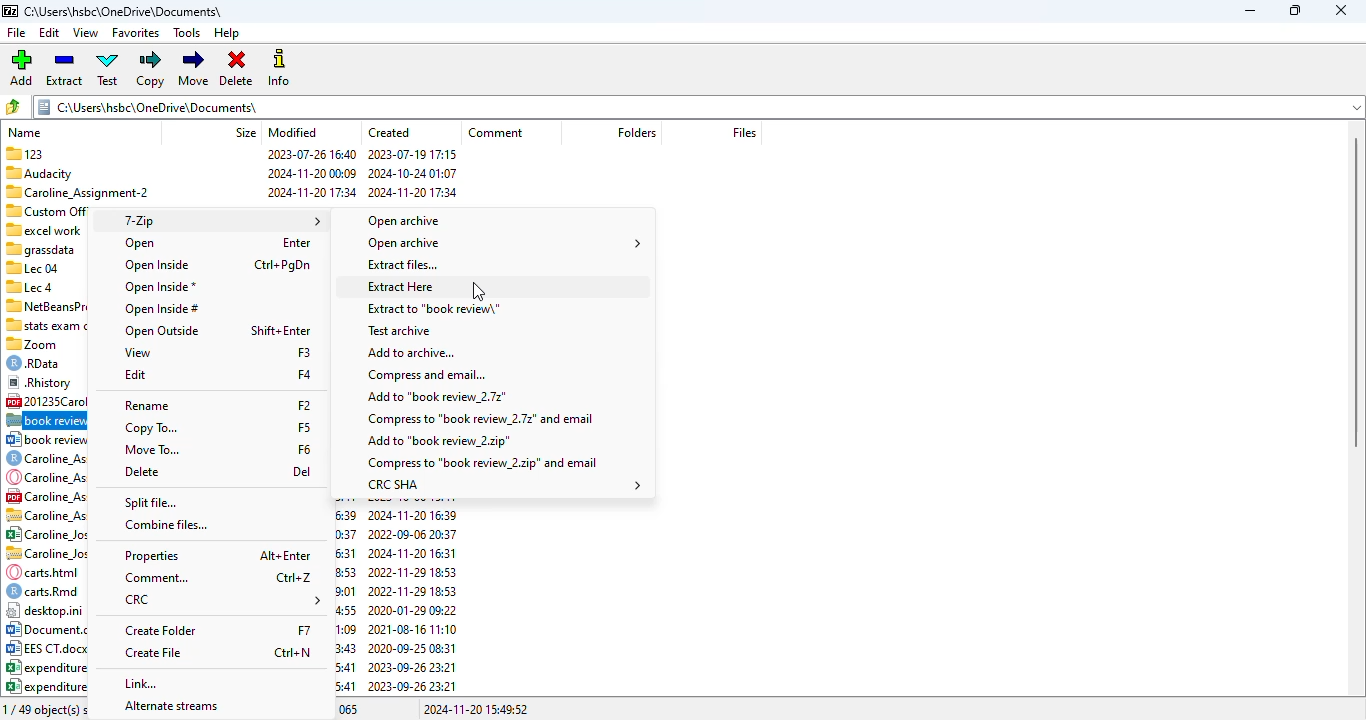  What do you see at coordinates (45, 306) in the screenshot?
I see `7 NetBeansProjects` at bounding box center [45, 306].